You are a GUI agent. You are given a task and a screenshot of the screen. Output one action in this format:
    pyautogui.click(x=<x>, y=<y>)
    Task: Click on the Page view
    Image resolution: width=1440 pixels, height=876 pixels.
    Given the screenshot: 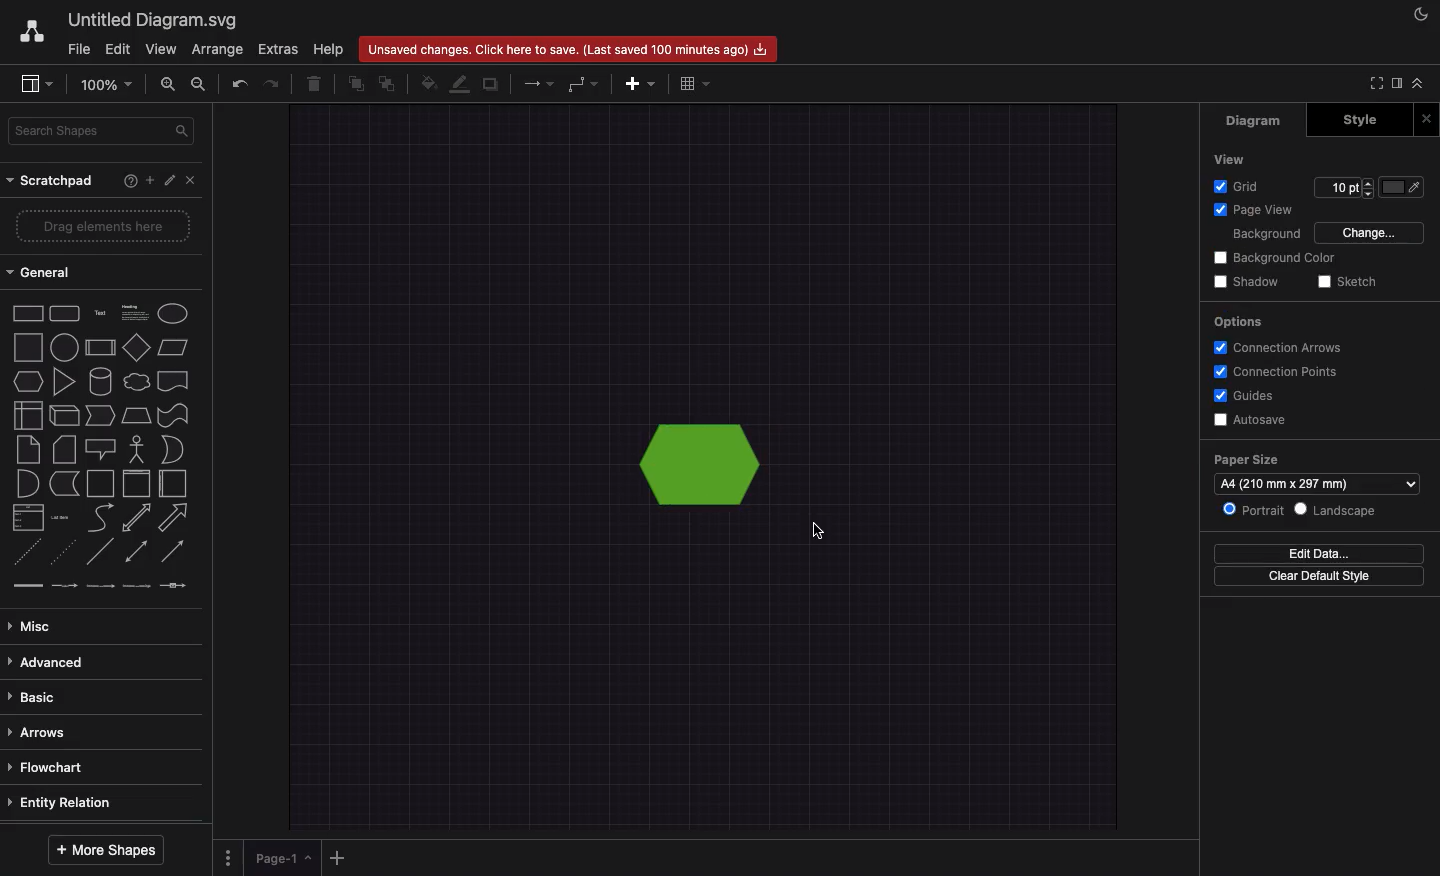 What is the action you would take?
    pyautogui.click(x=1251, y=209)
    